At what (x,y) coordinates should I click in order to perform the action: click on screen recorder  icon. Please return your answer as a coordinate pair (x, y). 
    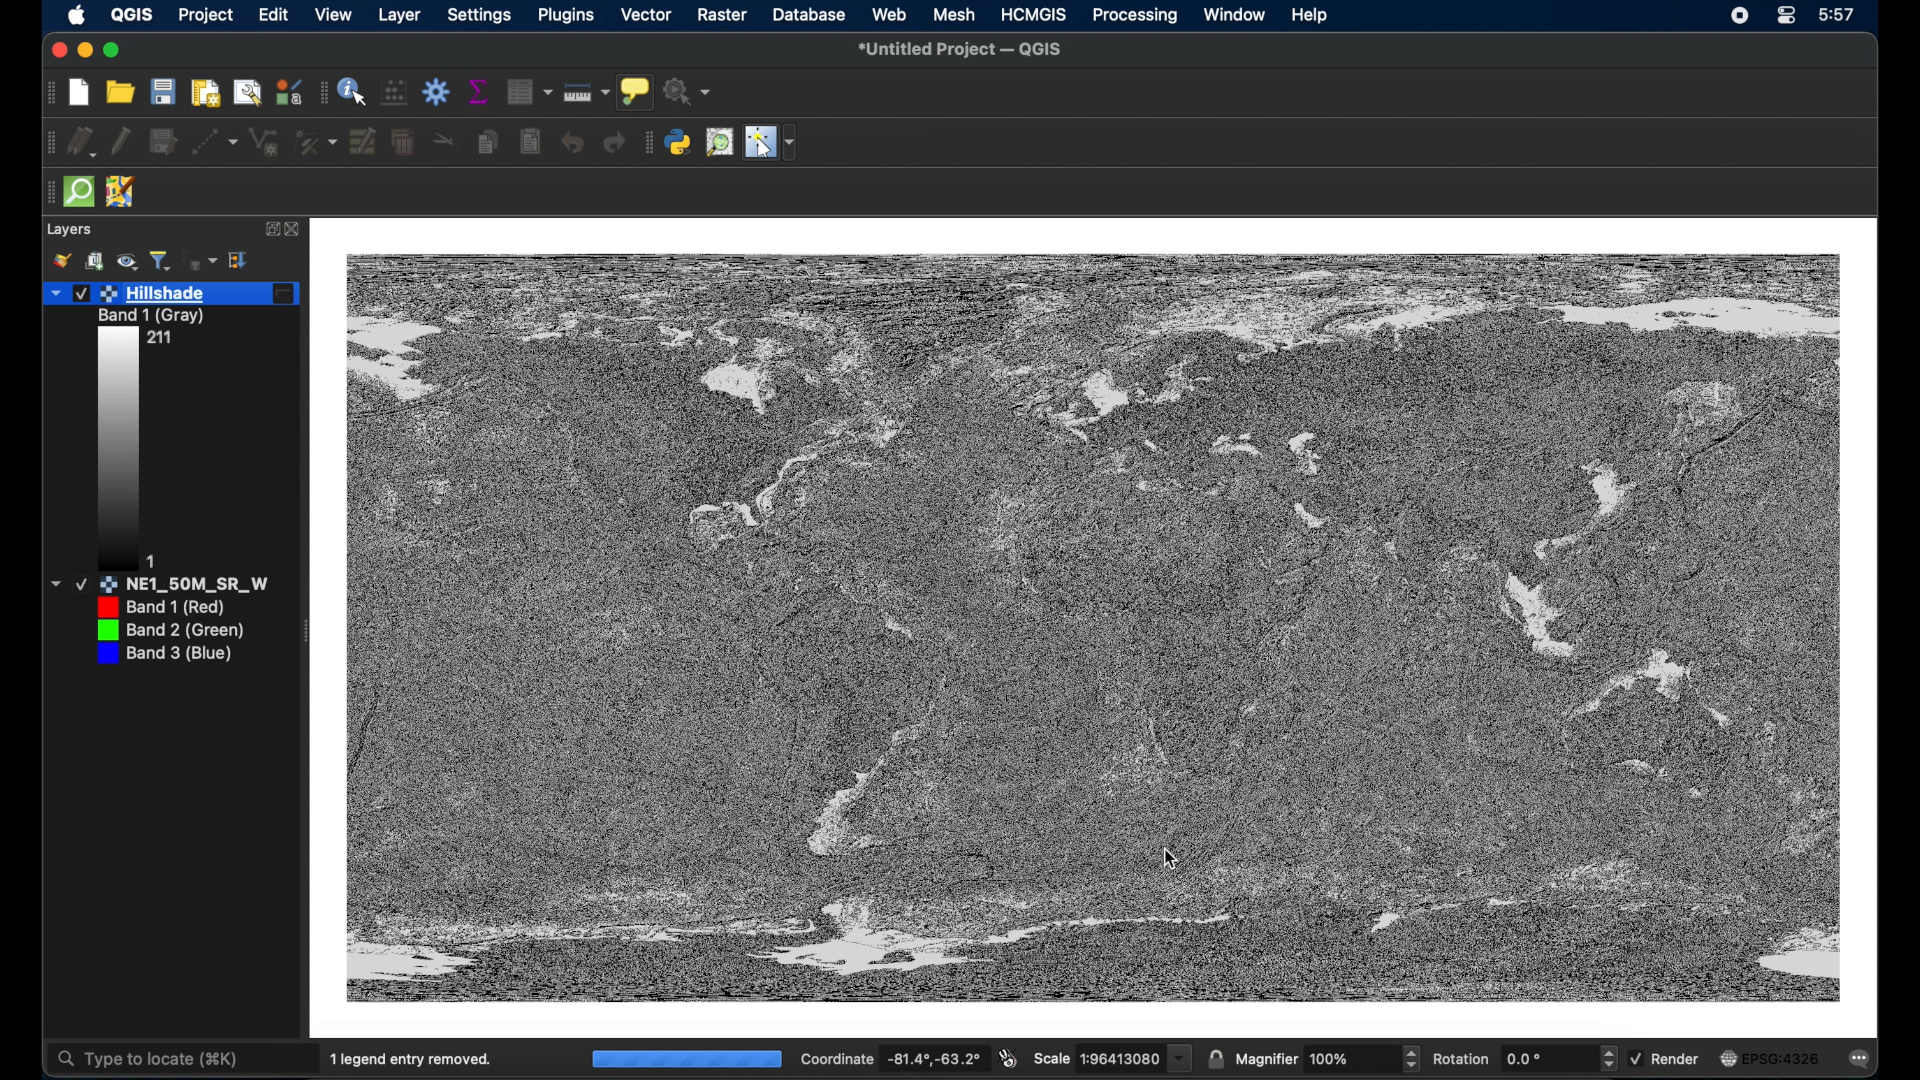
    Looking at the image, I should click on (1739, 17).